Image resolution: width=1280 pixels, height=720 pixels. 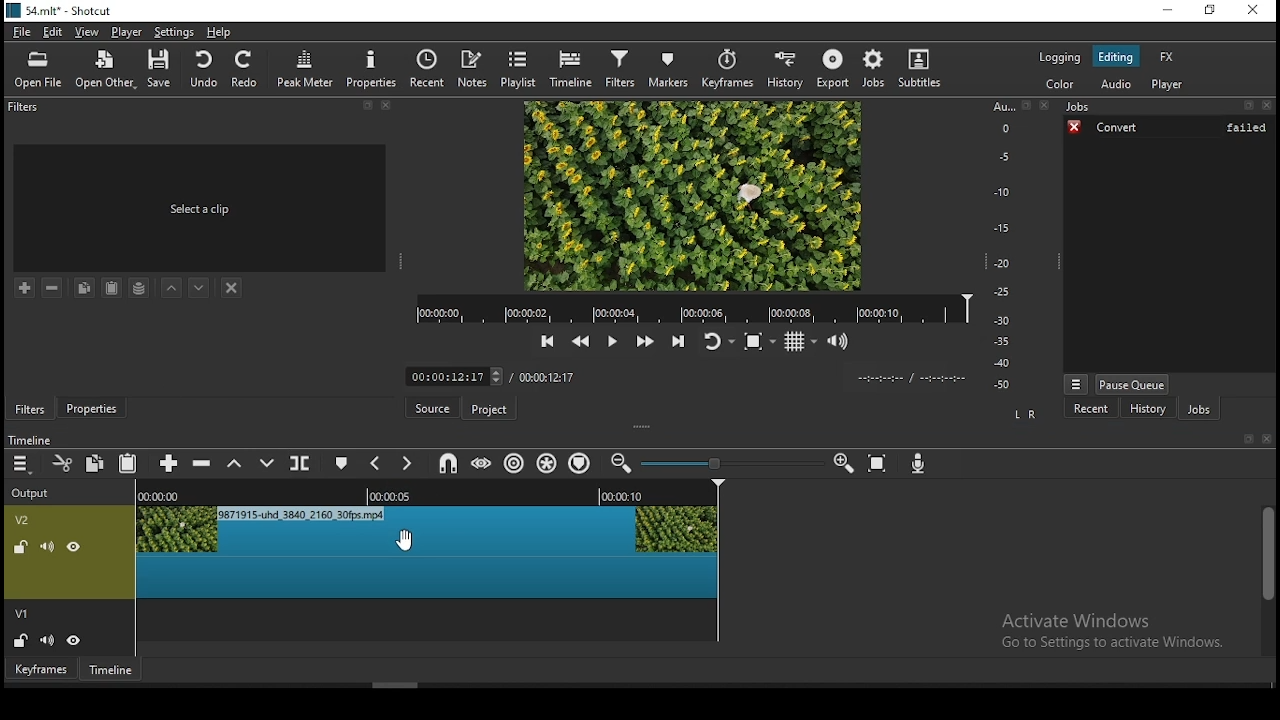 What do you see at coordinates (757, 342) in the screenshot?
I see `toggle zoo` at bounding box center [757, 342].